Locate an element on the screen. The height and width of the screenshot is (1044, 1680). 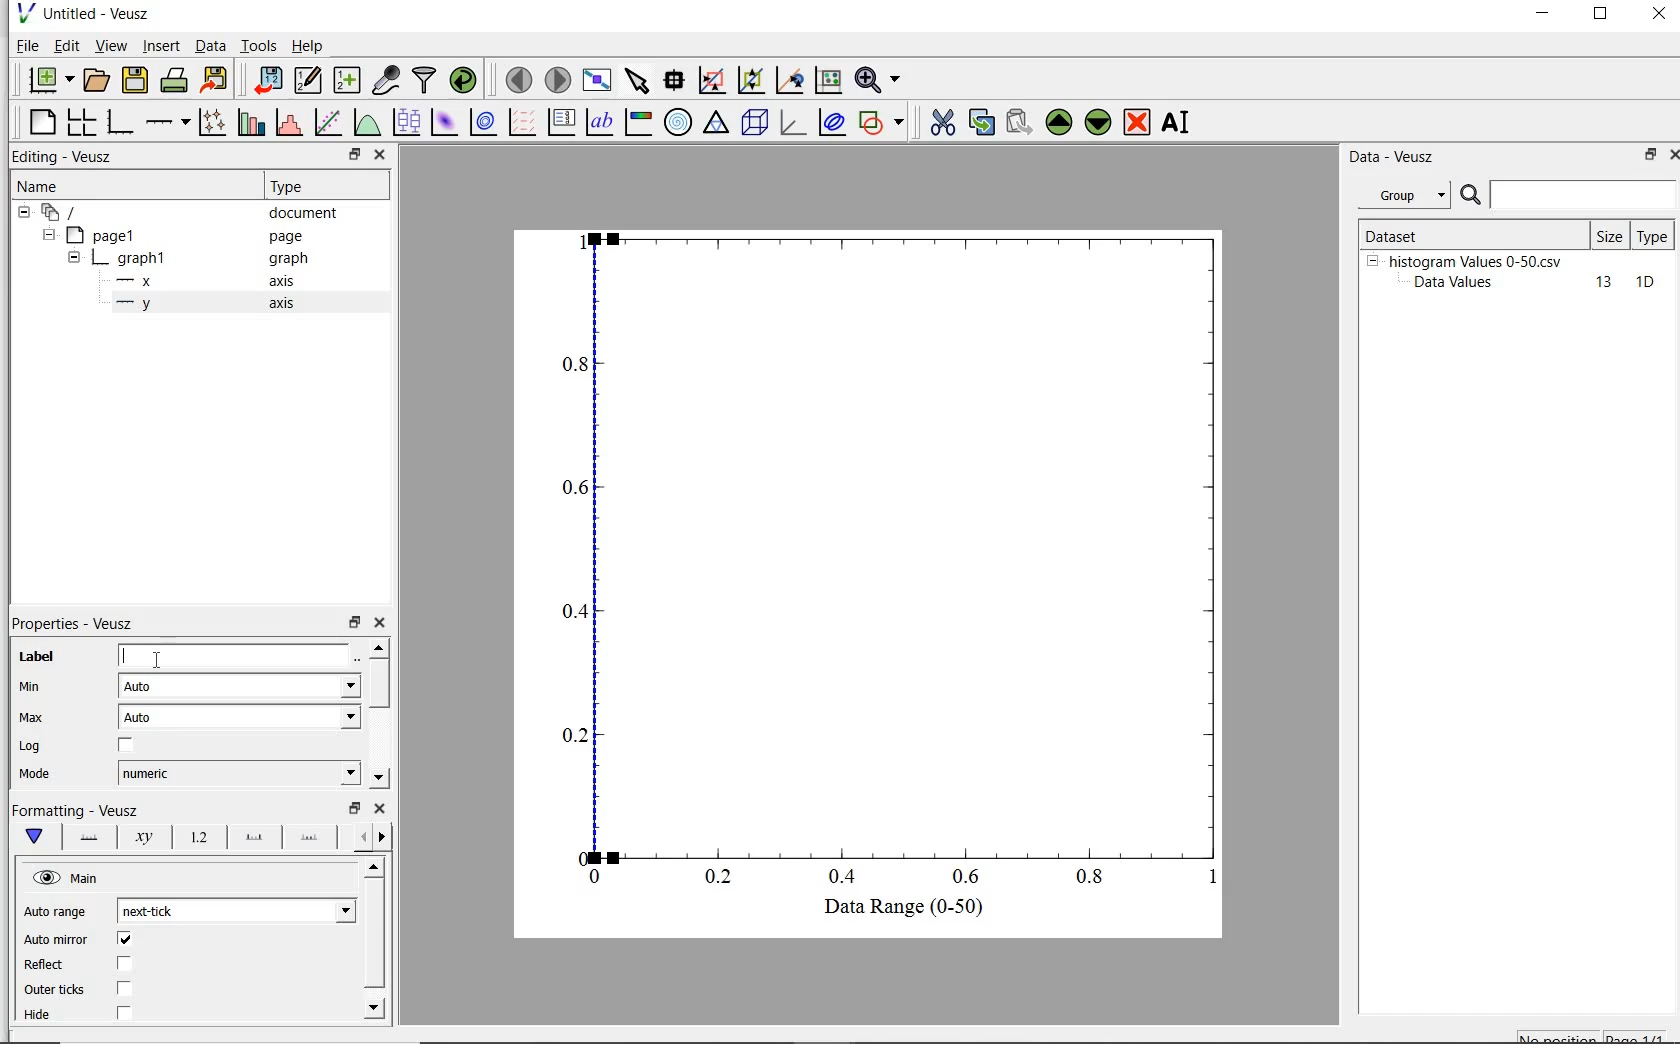
save is located at coordinates (136, 78).